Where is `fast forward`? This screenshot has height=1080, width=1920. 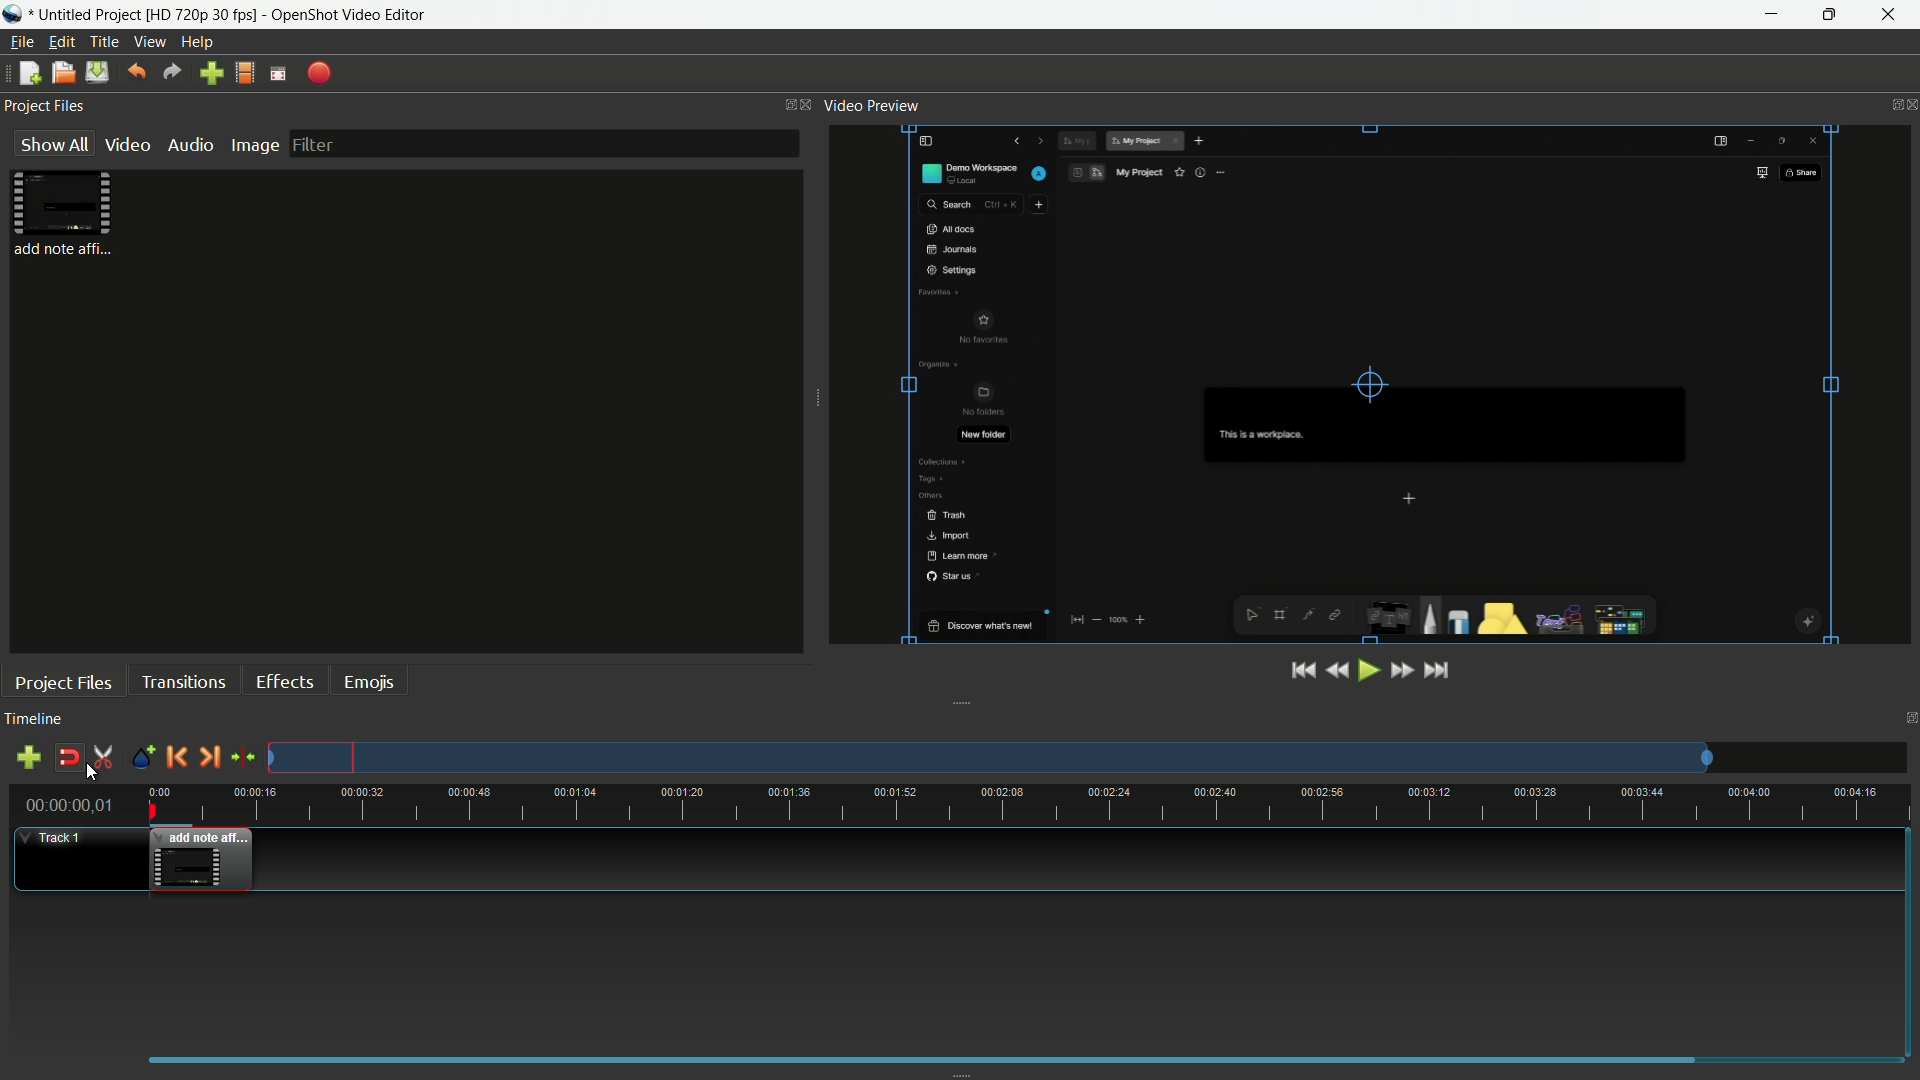
fast forward is located at coordinates (1401, 672).